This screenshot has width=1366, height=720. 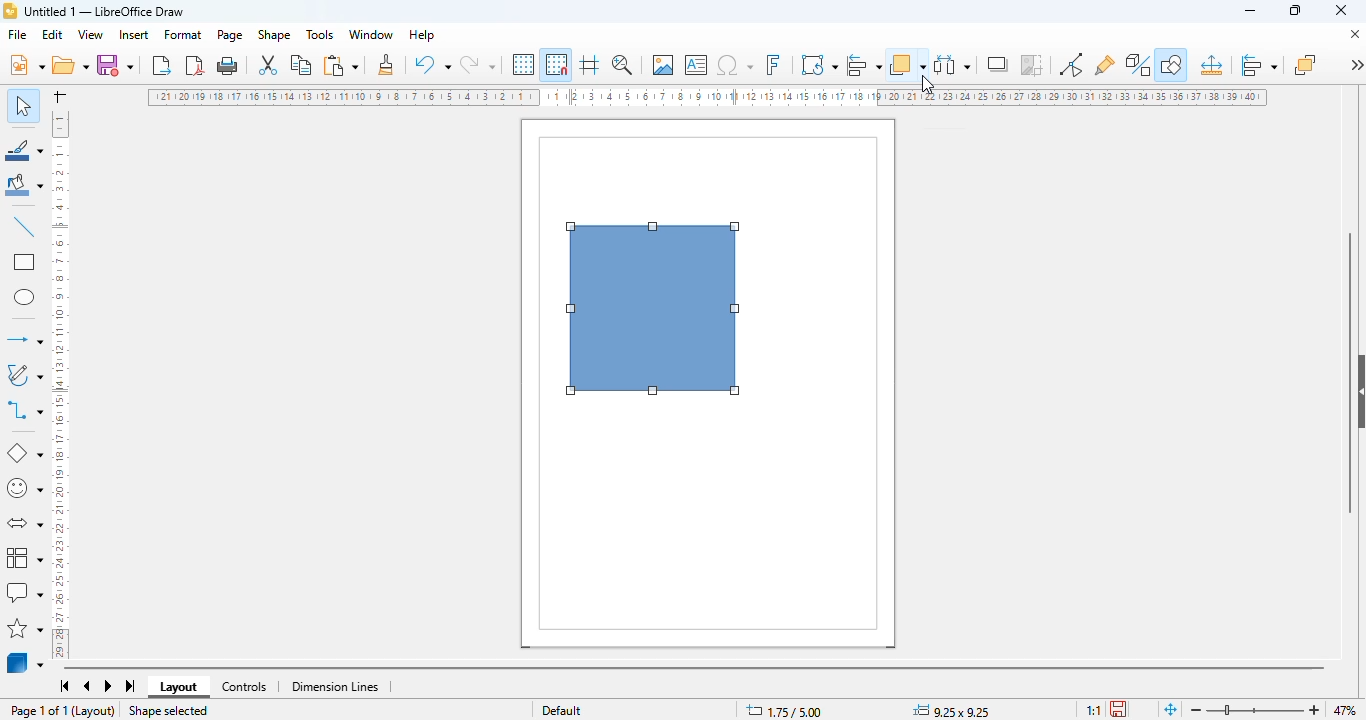 What do you see at coordinates (820, 64) in the screenshot?
I see `transformations` at bounding box center [820, 64].